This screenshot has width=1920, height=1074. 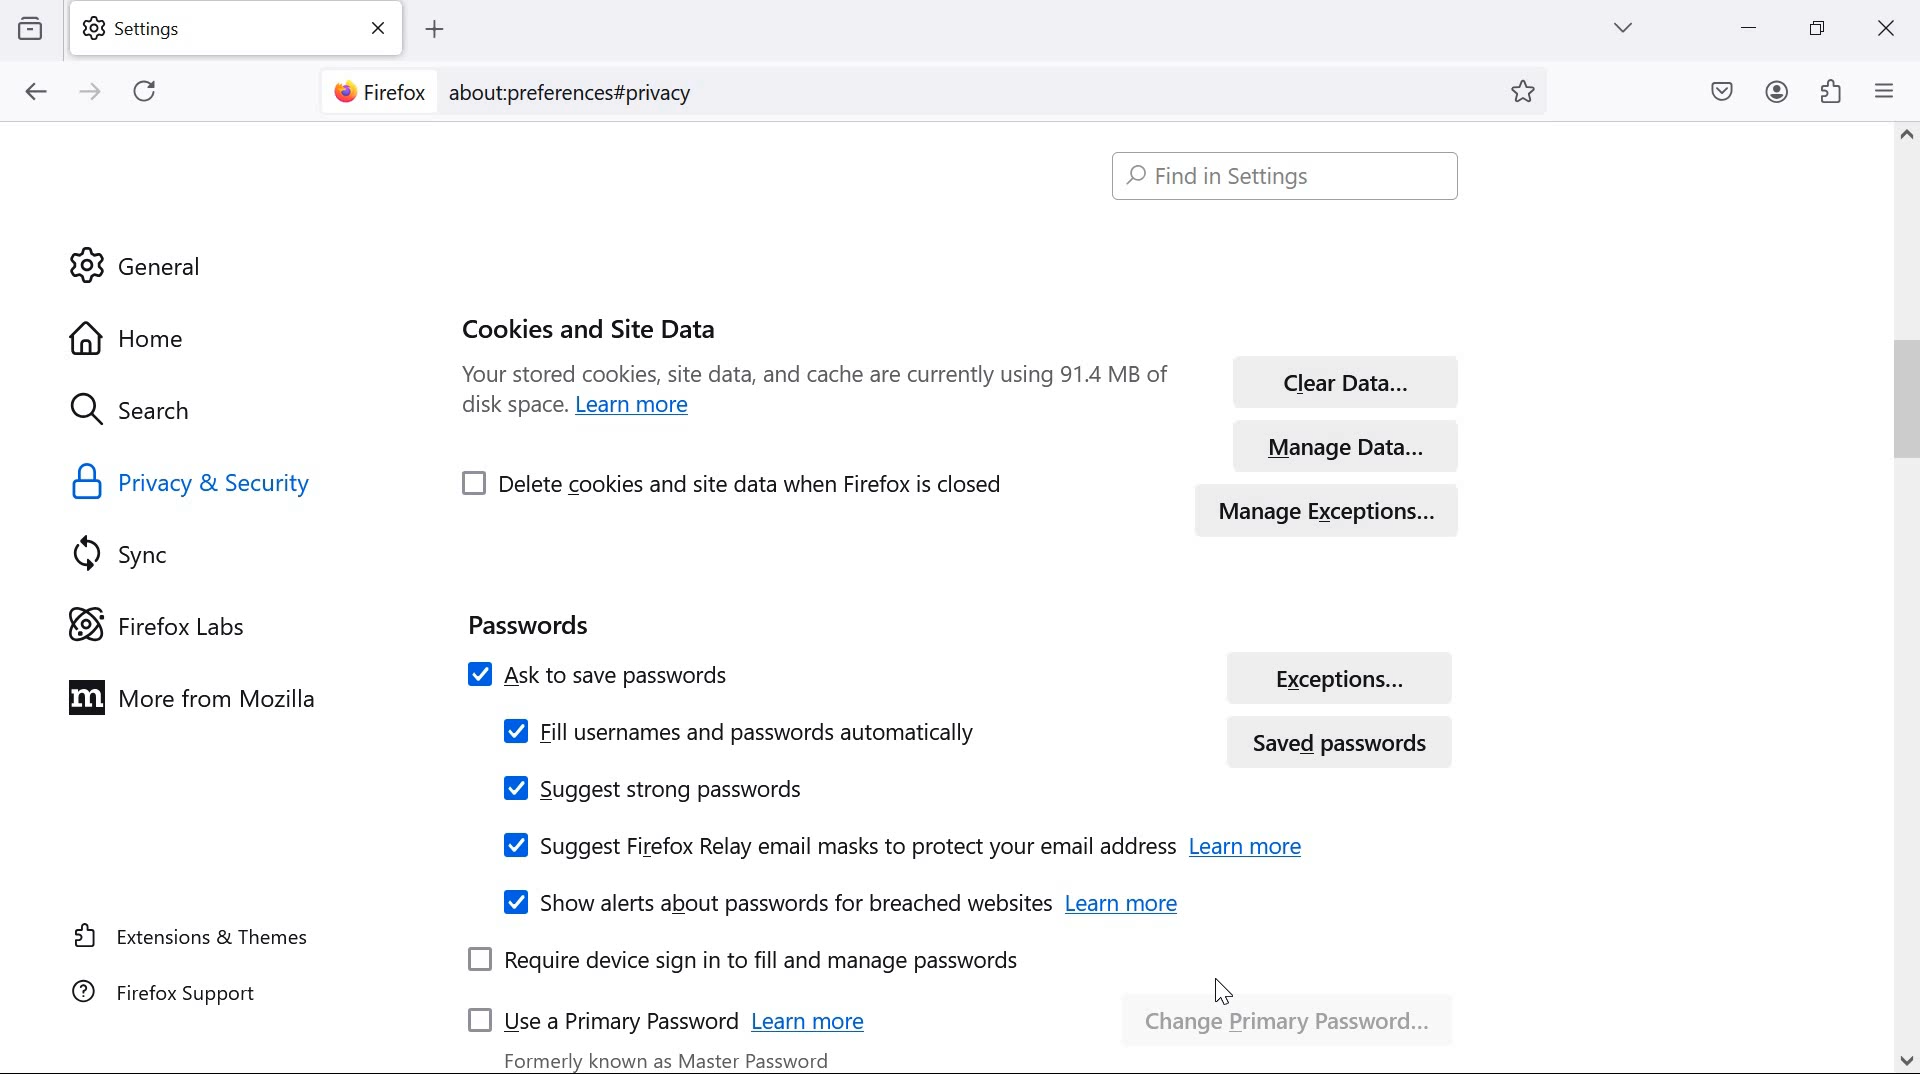 I want to click on close, so click(x=1884, y=31).